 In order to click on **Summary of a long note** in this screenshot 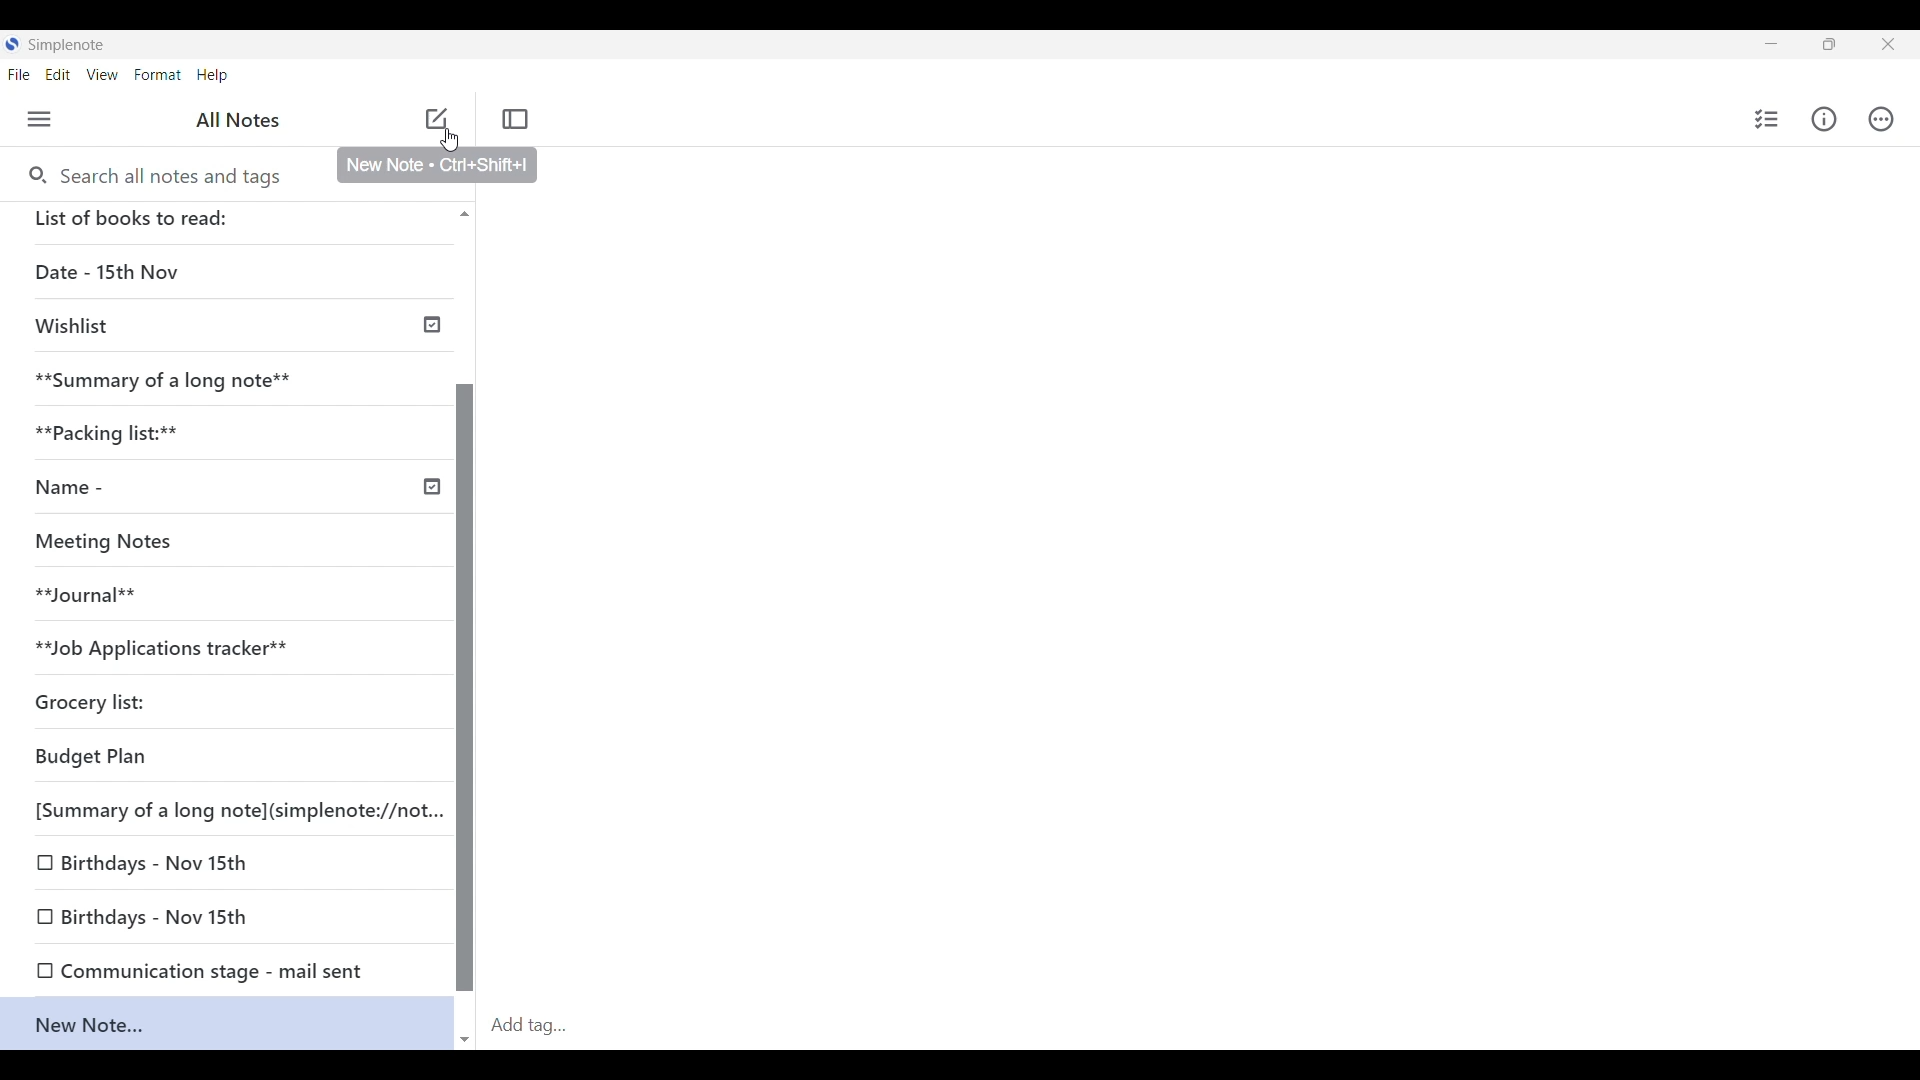, I will do `click(221, 382)`.